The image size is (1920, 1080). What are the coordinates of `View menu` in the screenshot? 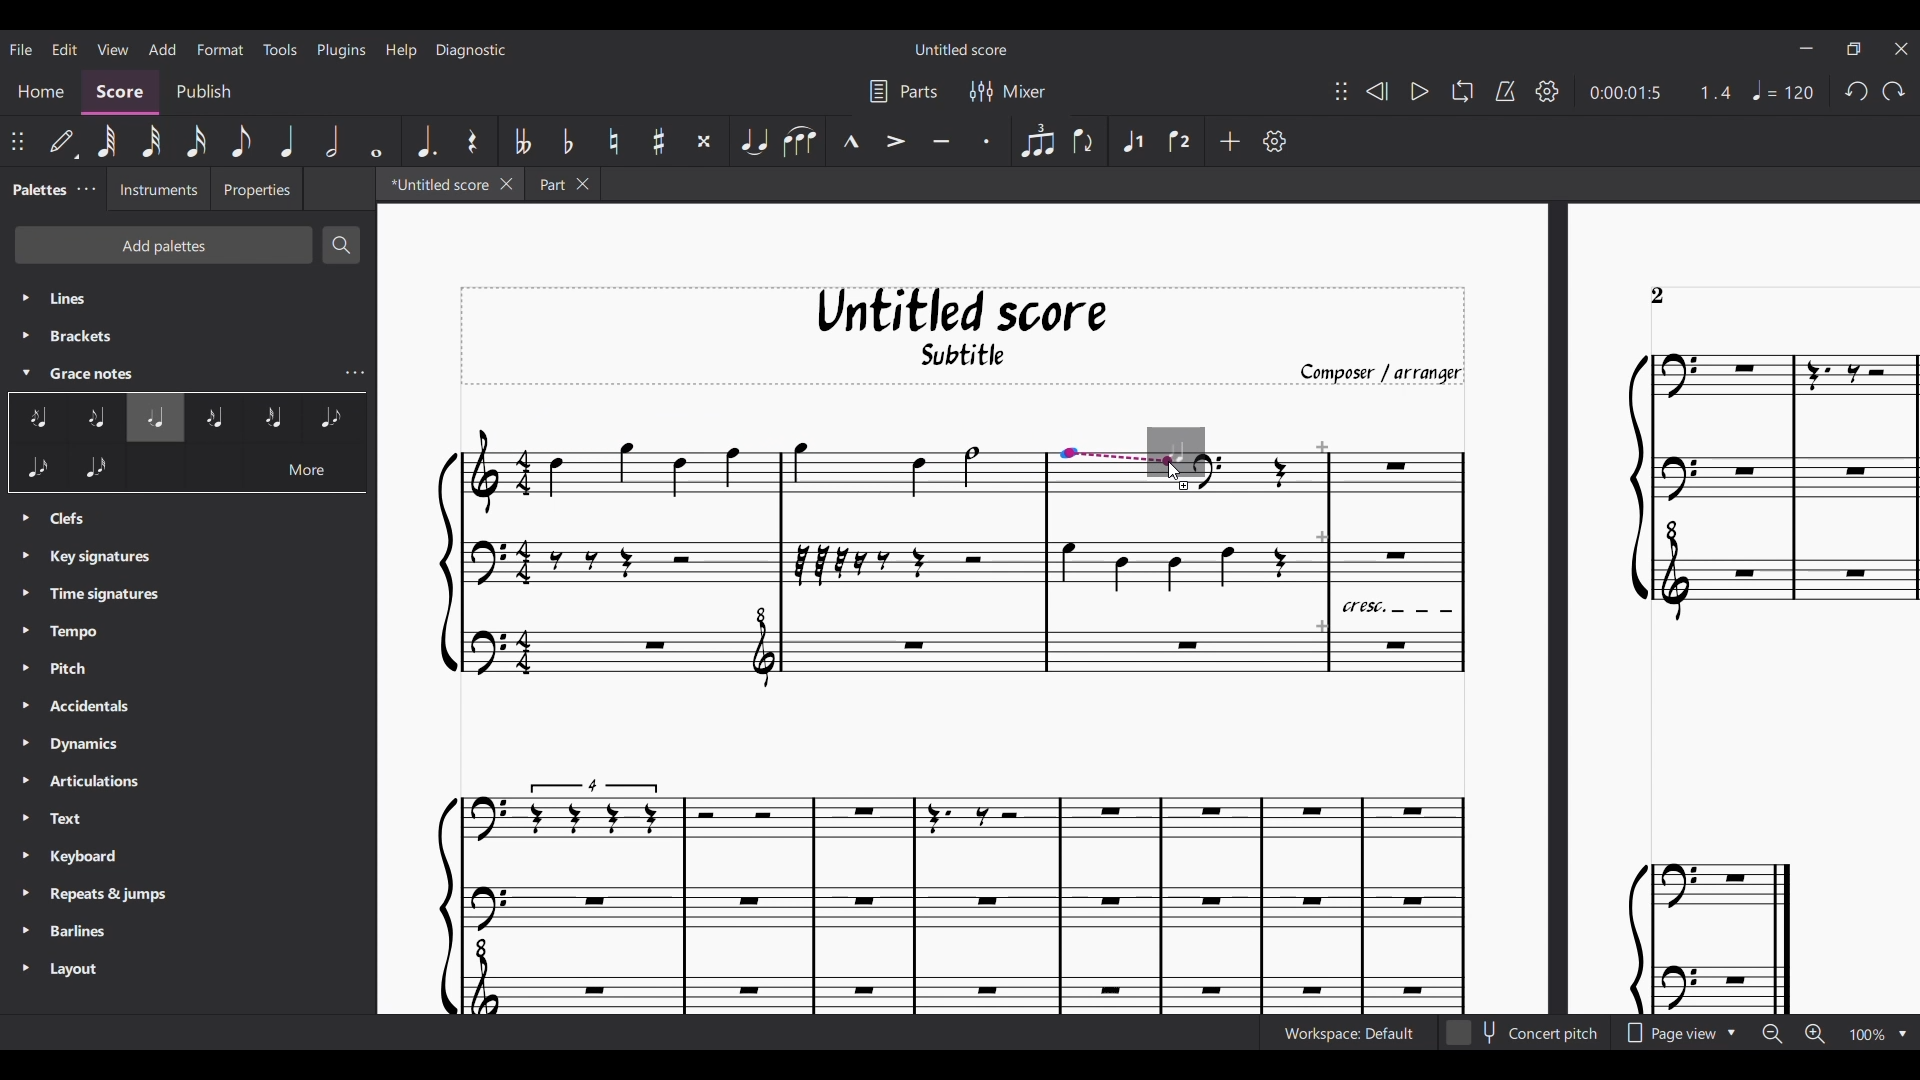 It's located at (111, 49).